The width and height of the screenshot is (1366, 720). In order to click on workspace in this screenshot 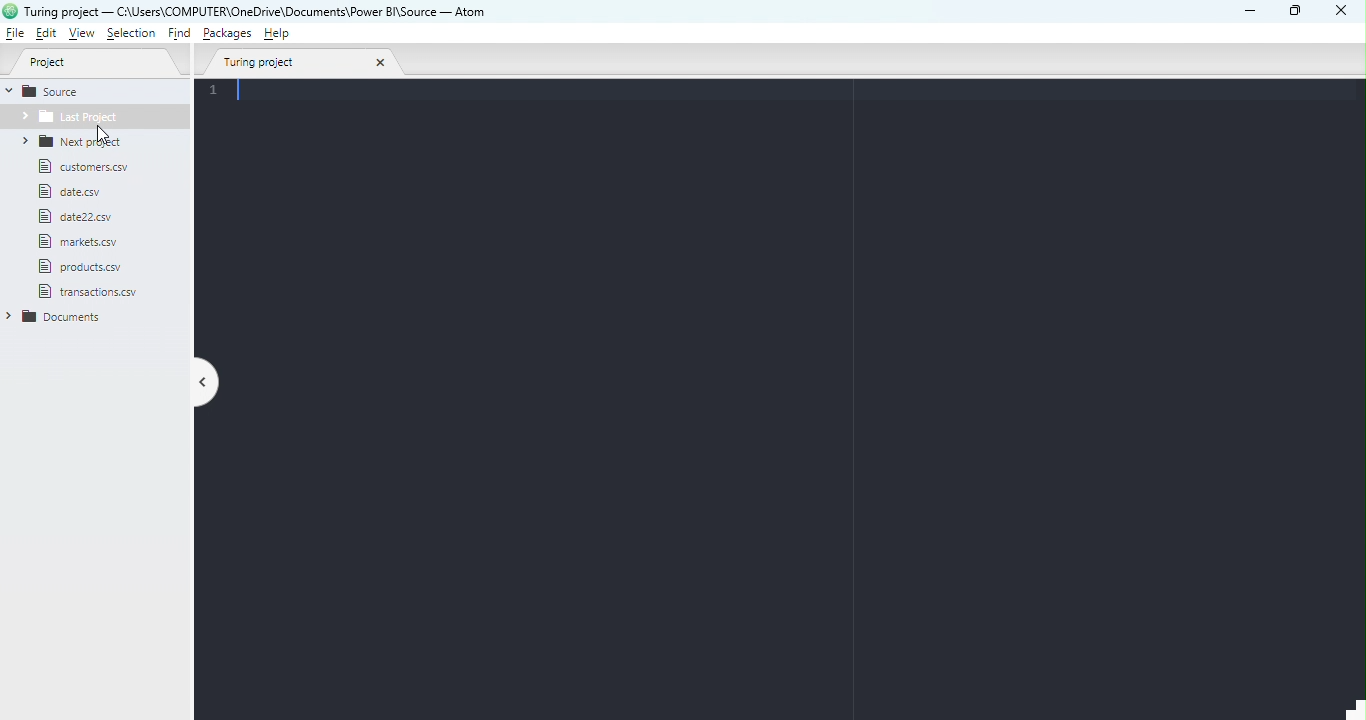, I will do `click(791, 409)`.